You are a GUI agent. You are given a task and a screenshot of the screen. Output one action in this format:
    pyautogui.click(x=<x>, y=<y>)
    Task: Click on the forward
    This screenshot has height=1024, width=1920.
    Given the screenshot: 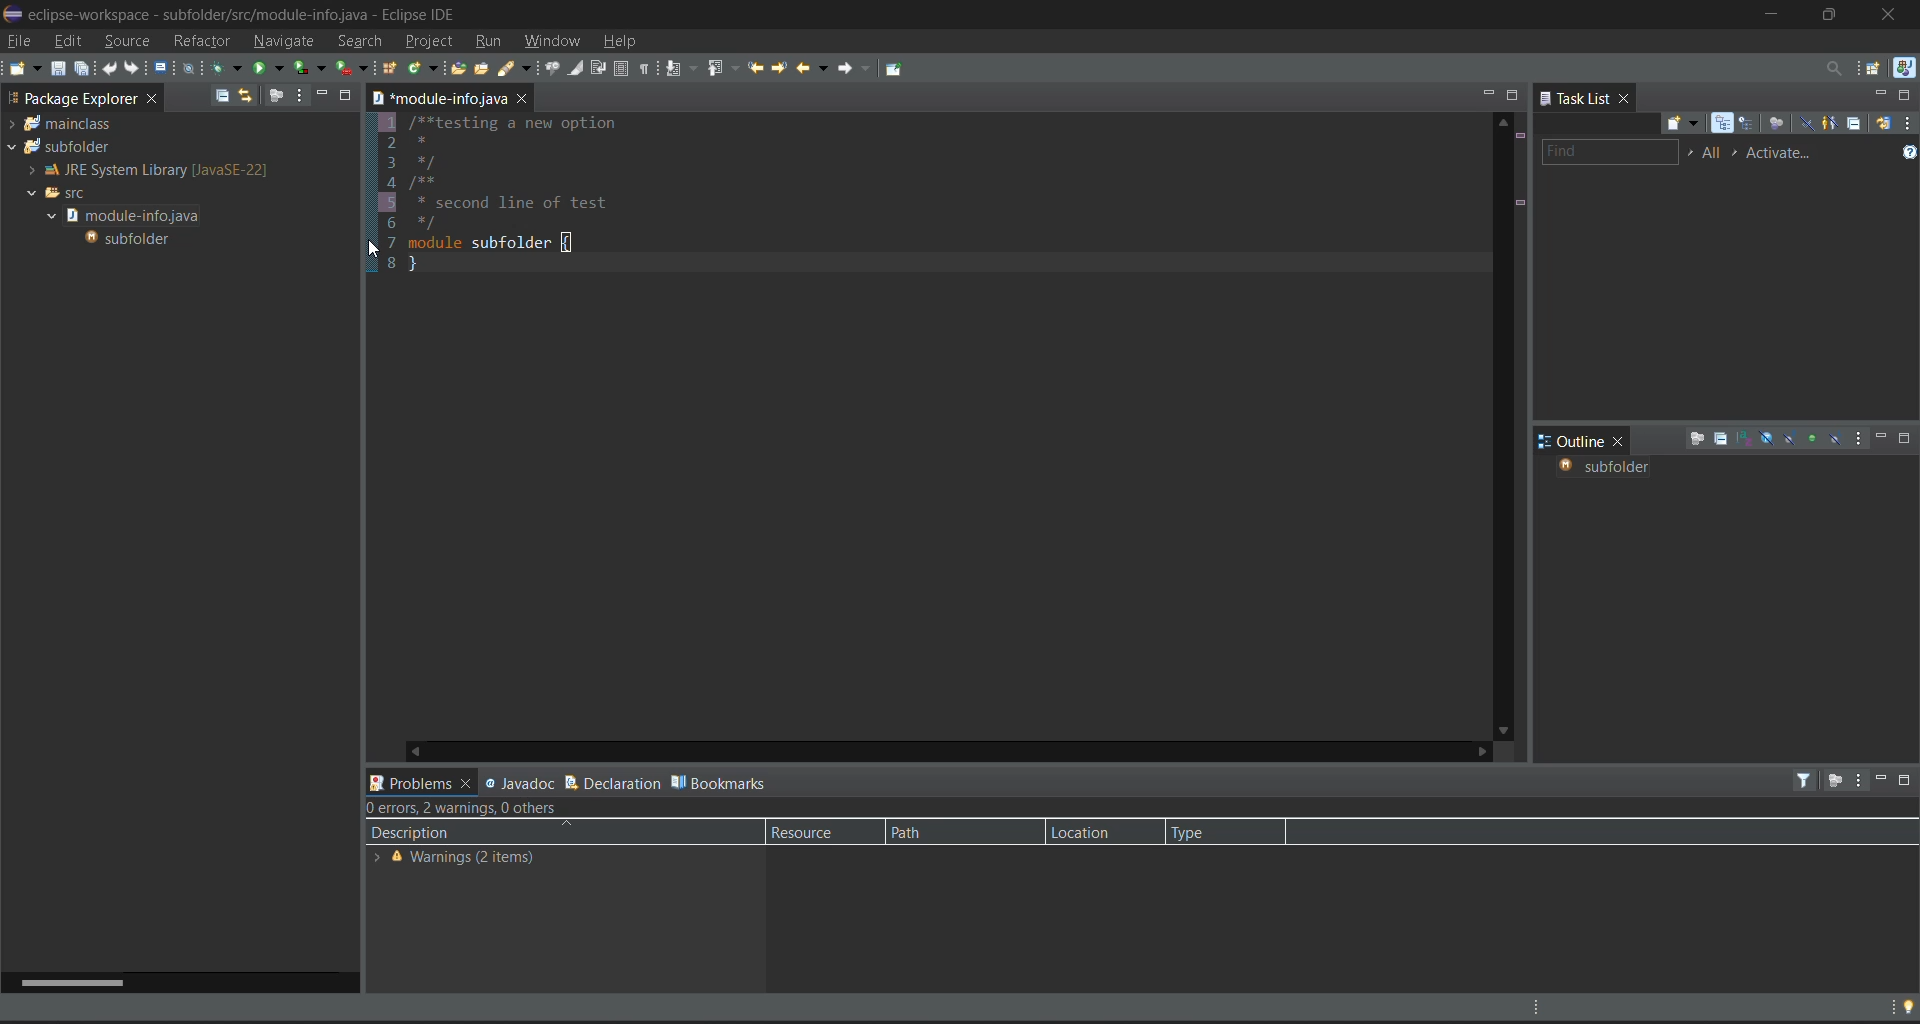 What is the action you would take?
    pyautogui.click(x=850, y=68)
    